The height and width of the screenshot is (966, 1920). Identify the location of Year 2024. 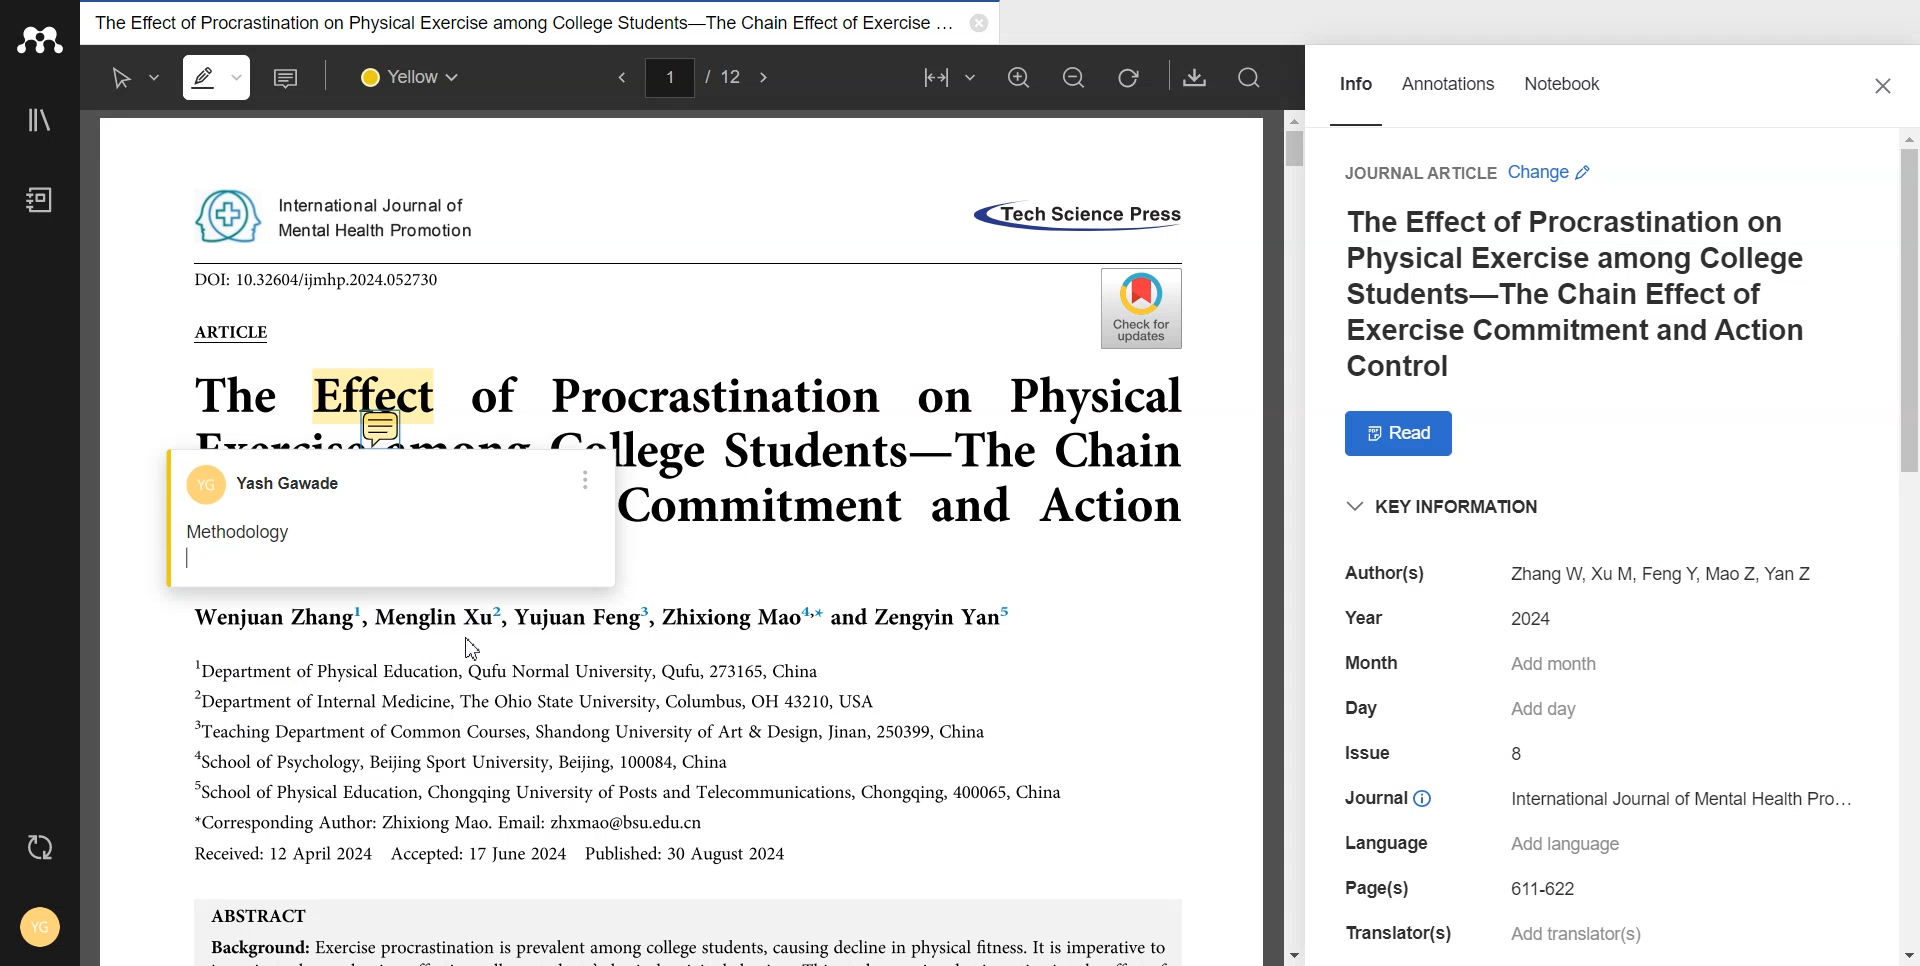
(1462, 617).